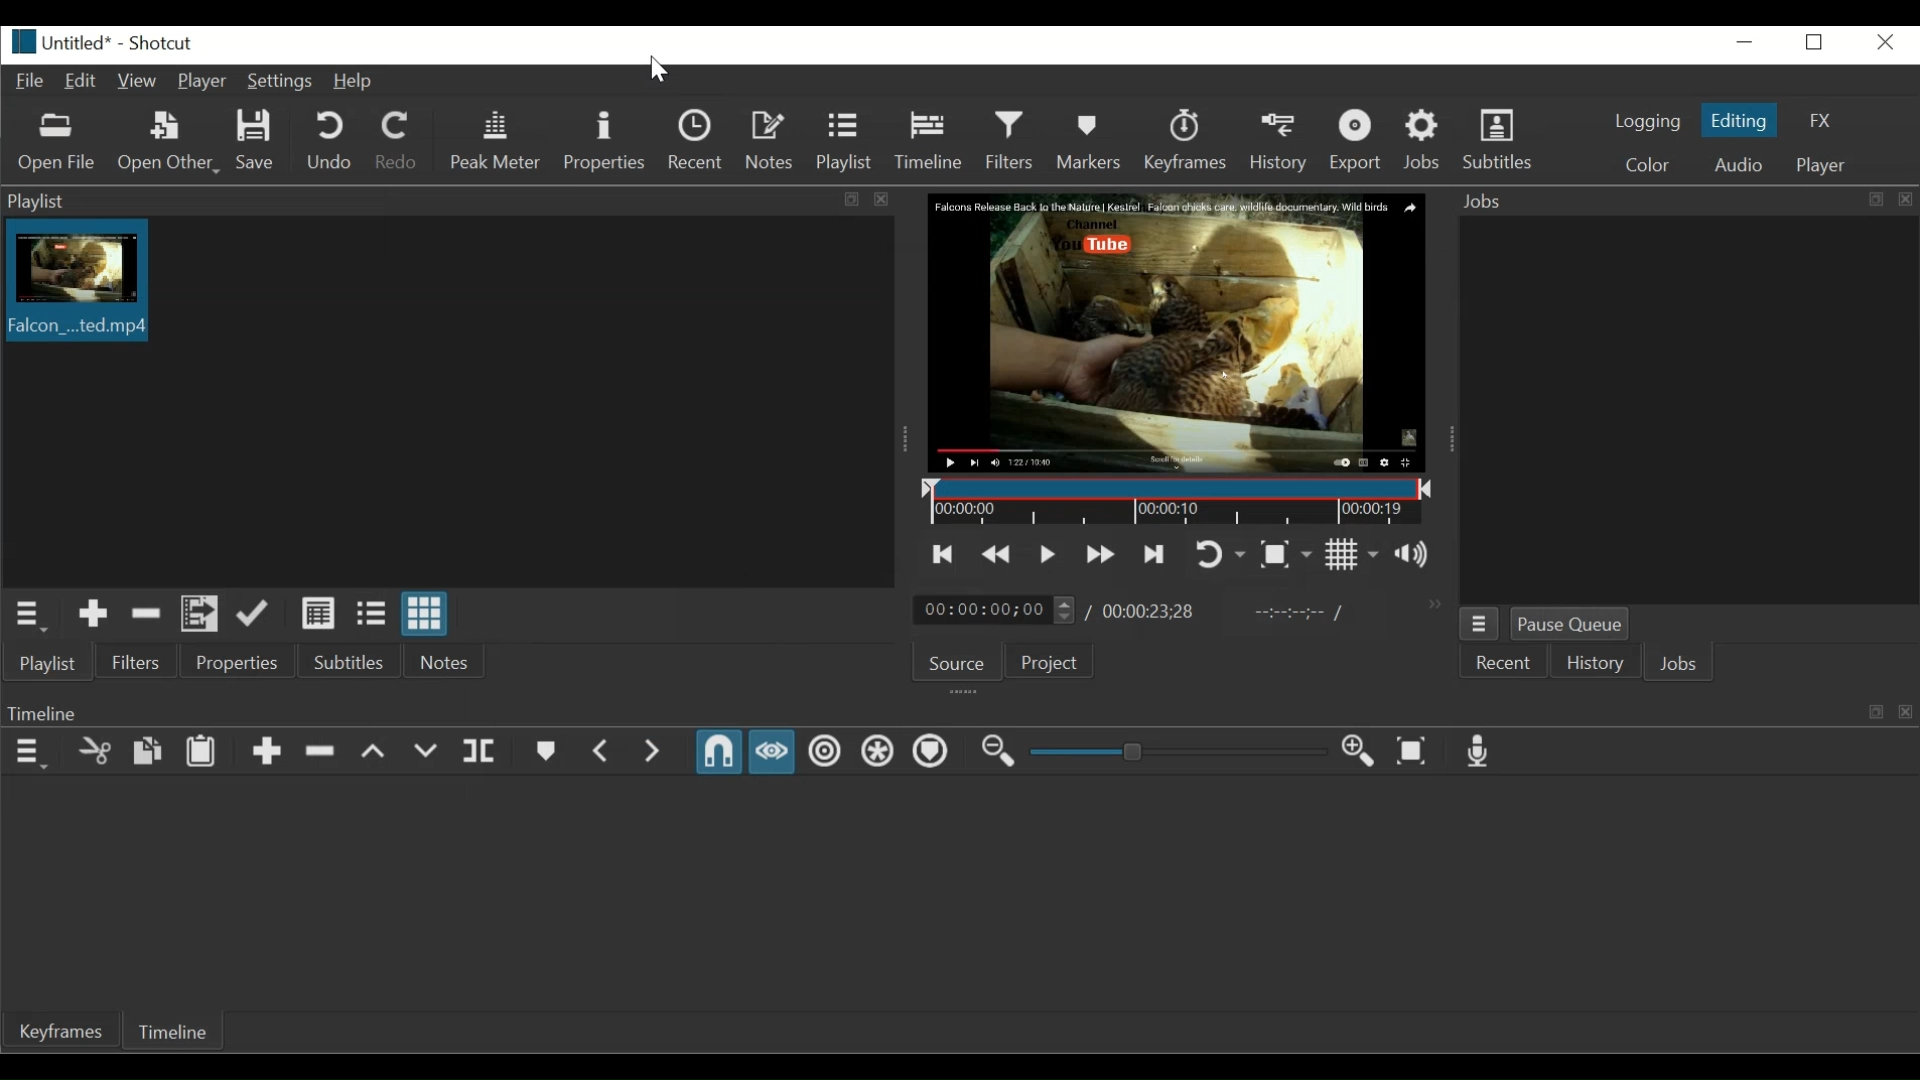  I want to click on lift, so click(376, 753).